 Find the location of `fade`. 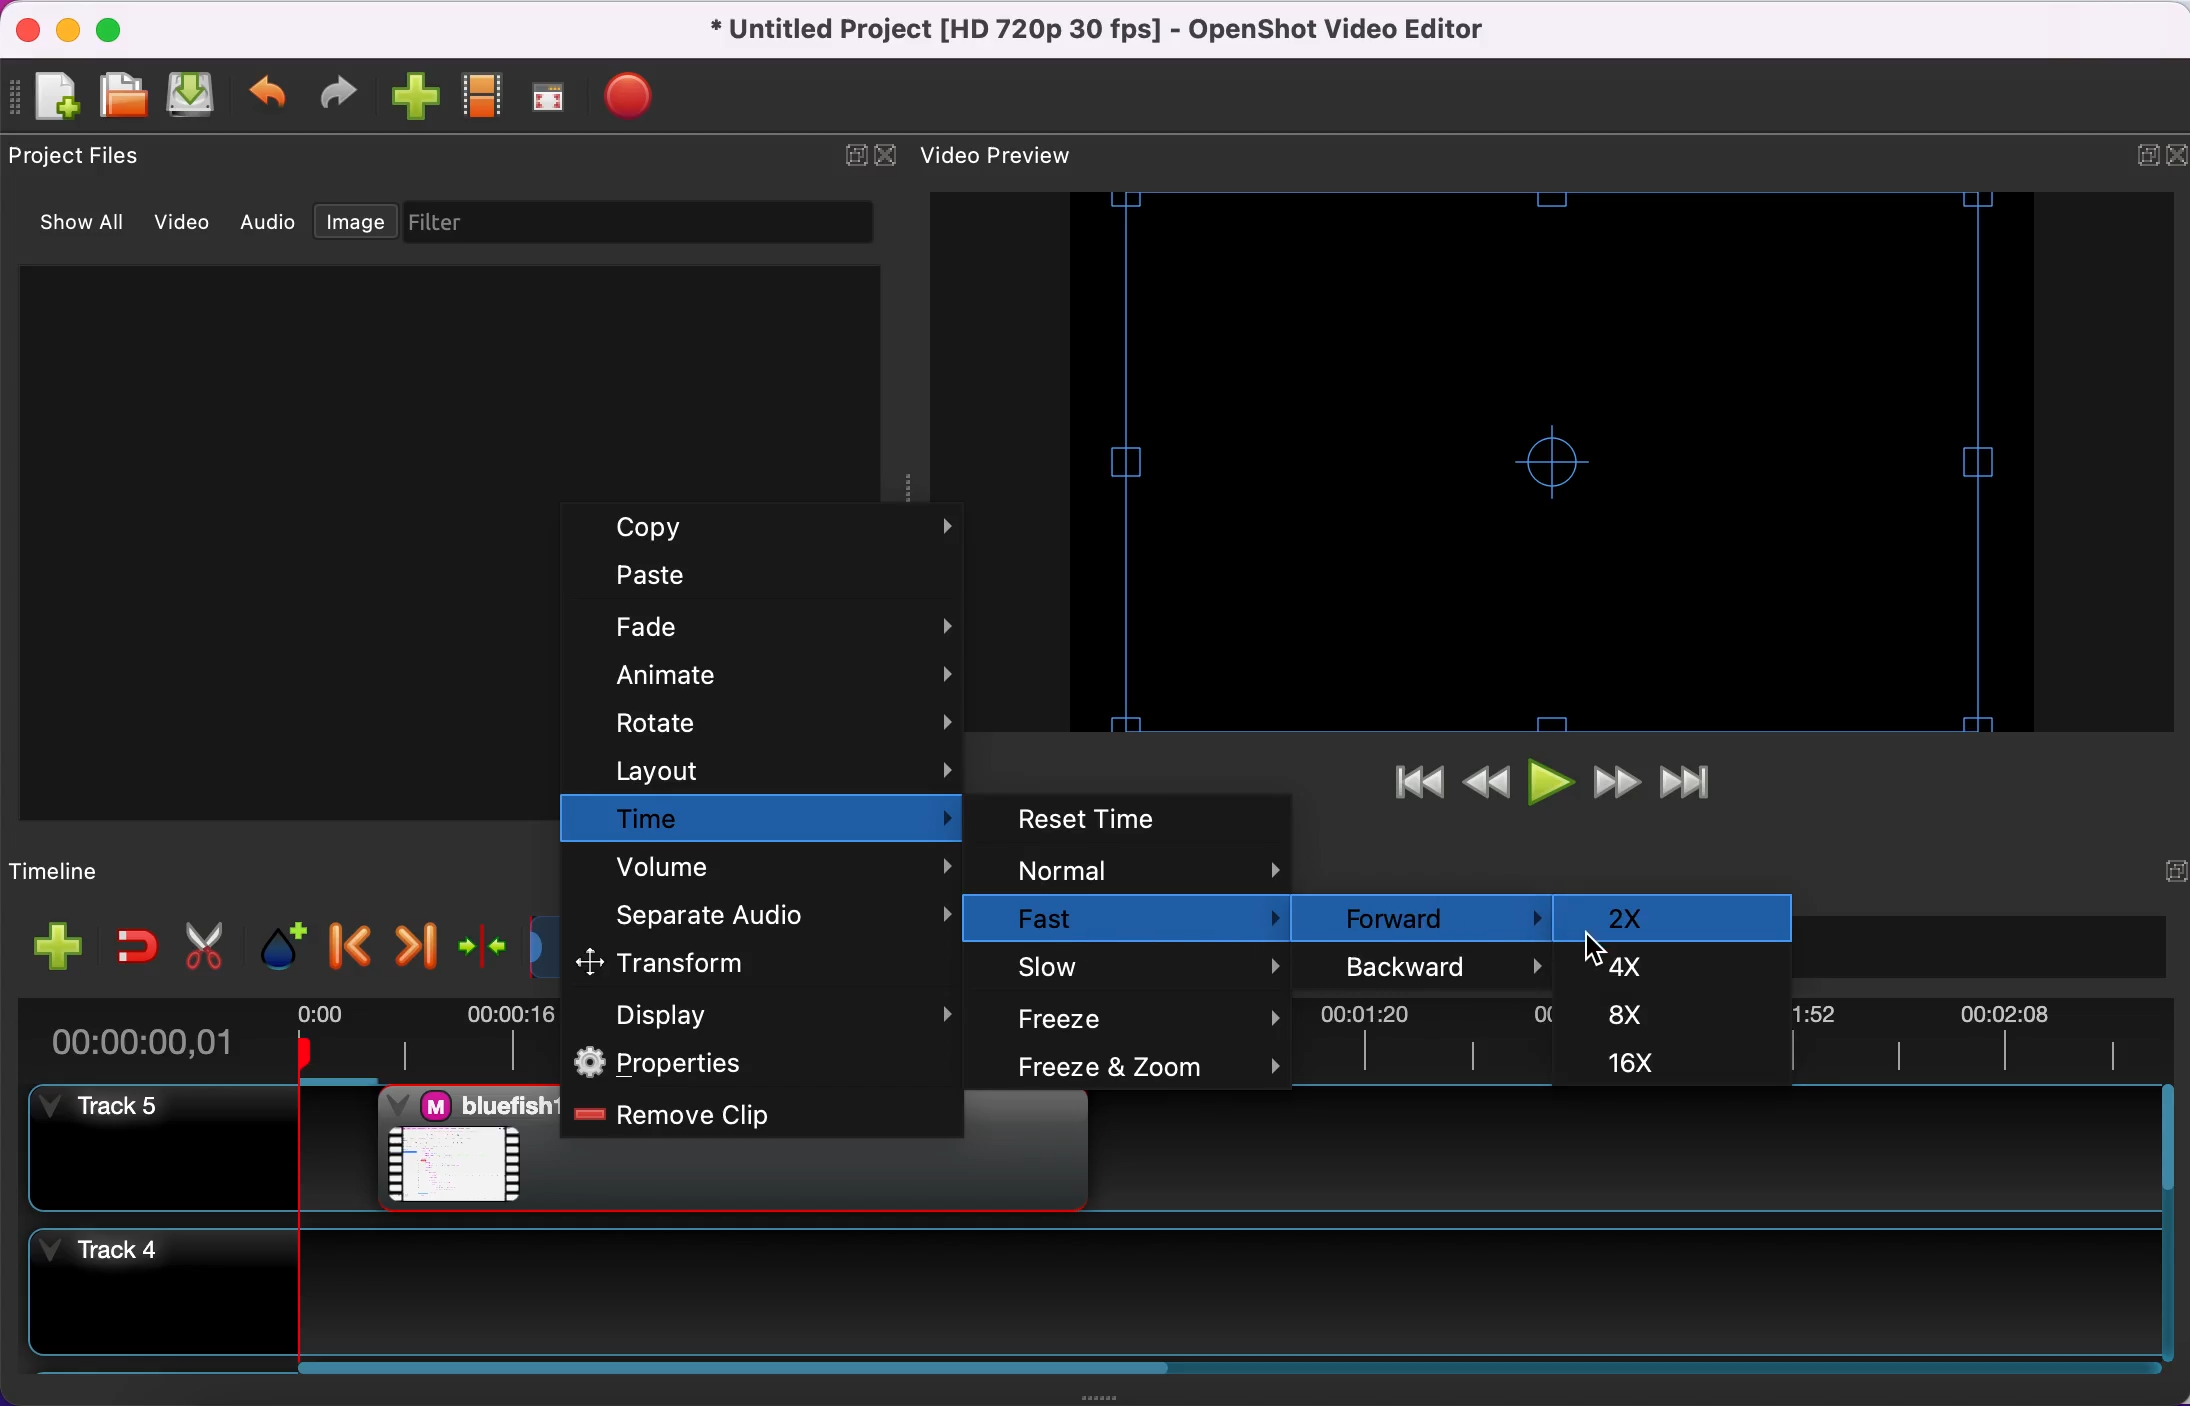

fade is located at coordinates (776, 631).